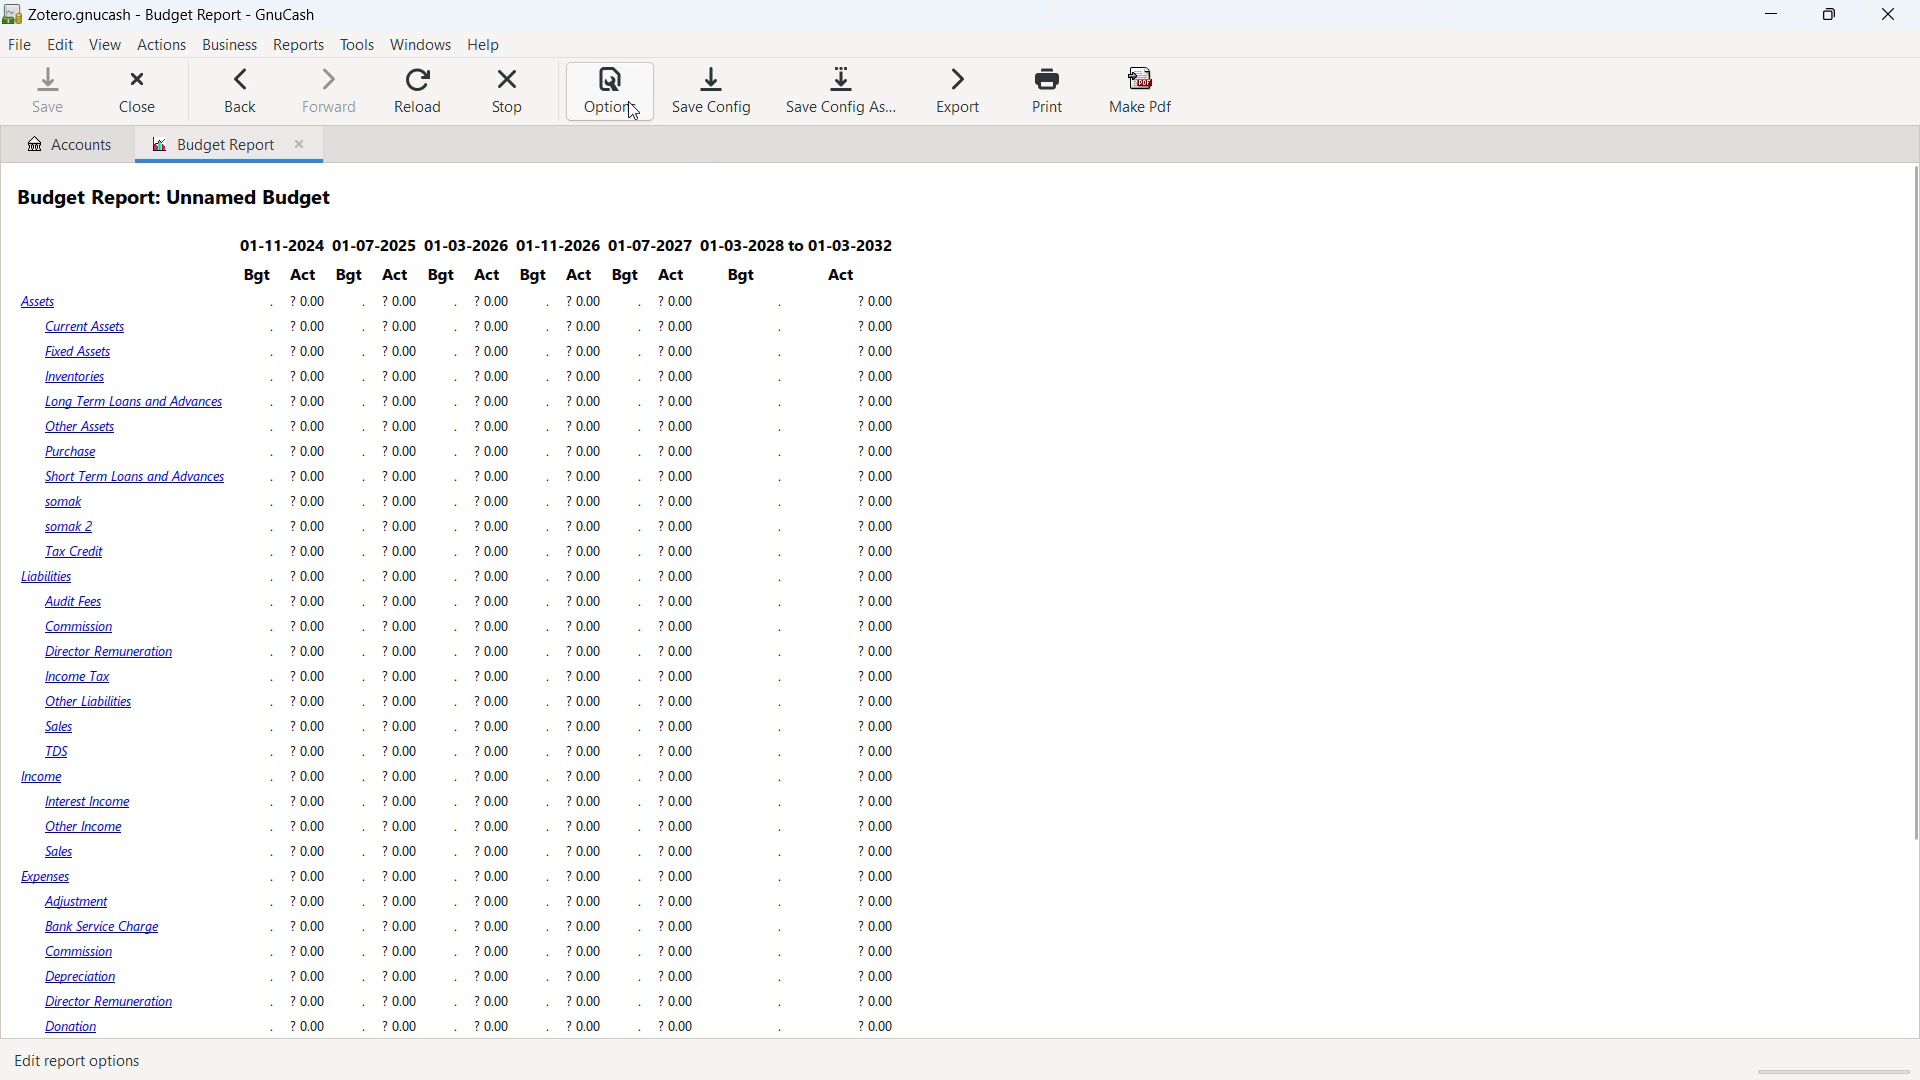 Image resolution: width=1920 pixels, height=1080 pixels. I want to click on Other Liabilities, so click(94, 702).